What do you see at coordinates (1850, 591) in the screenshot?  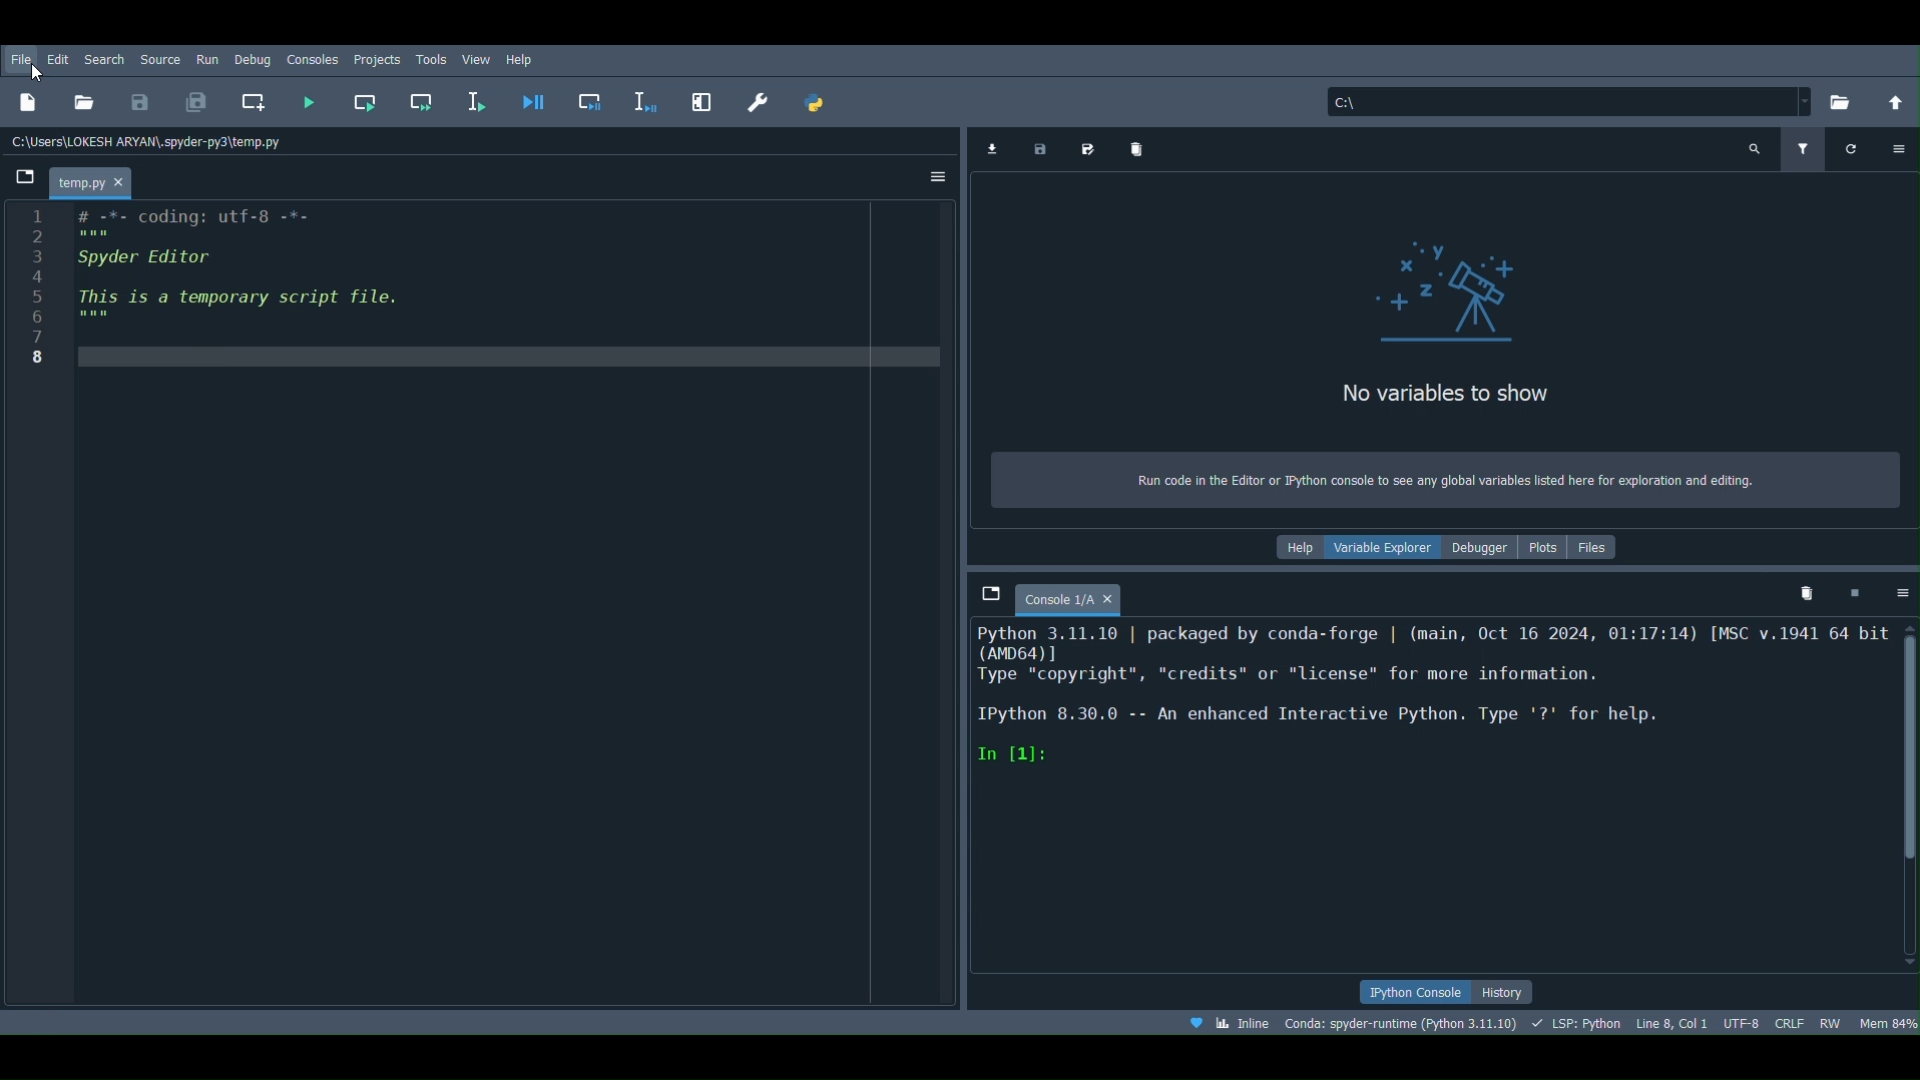 I see `Interrupt kernel` at bounding box center [1850, 591].